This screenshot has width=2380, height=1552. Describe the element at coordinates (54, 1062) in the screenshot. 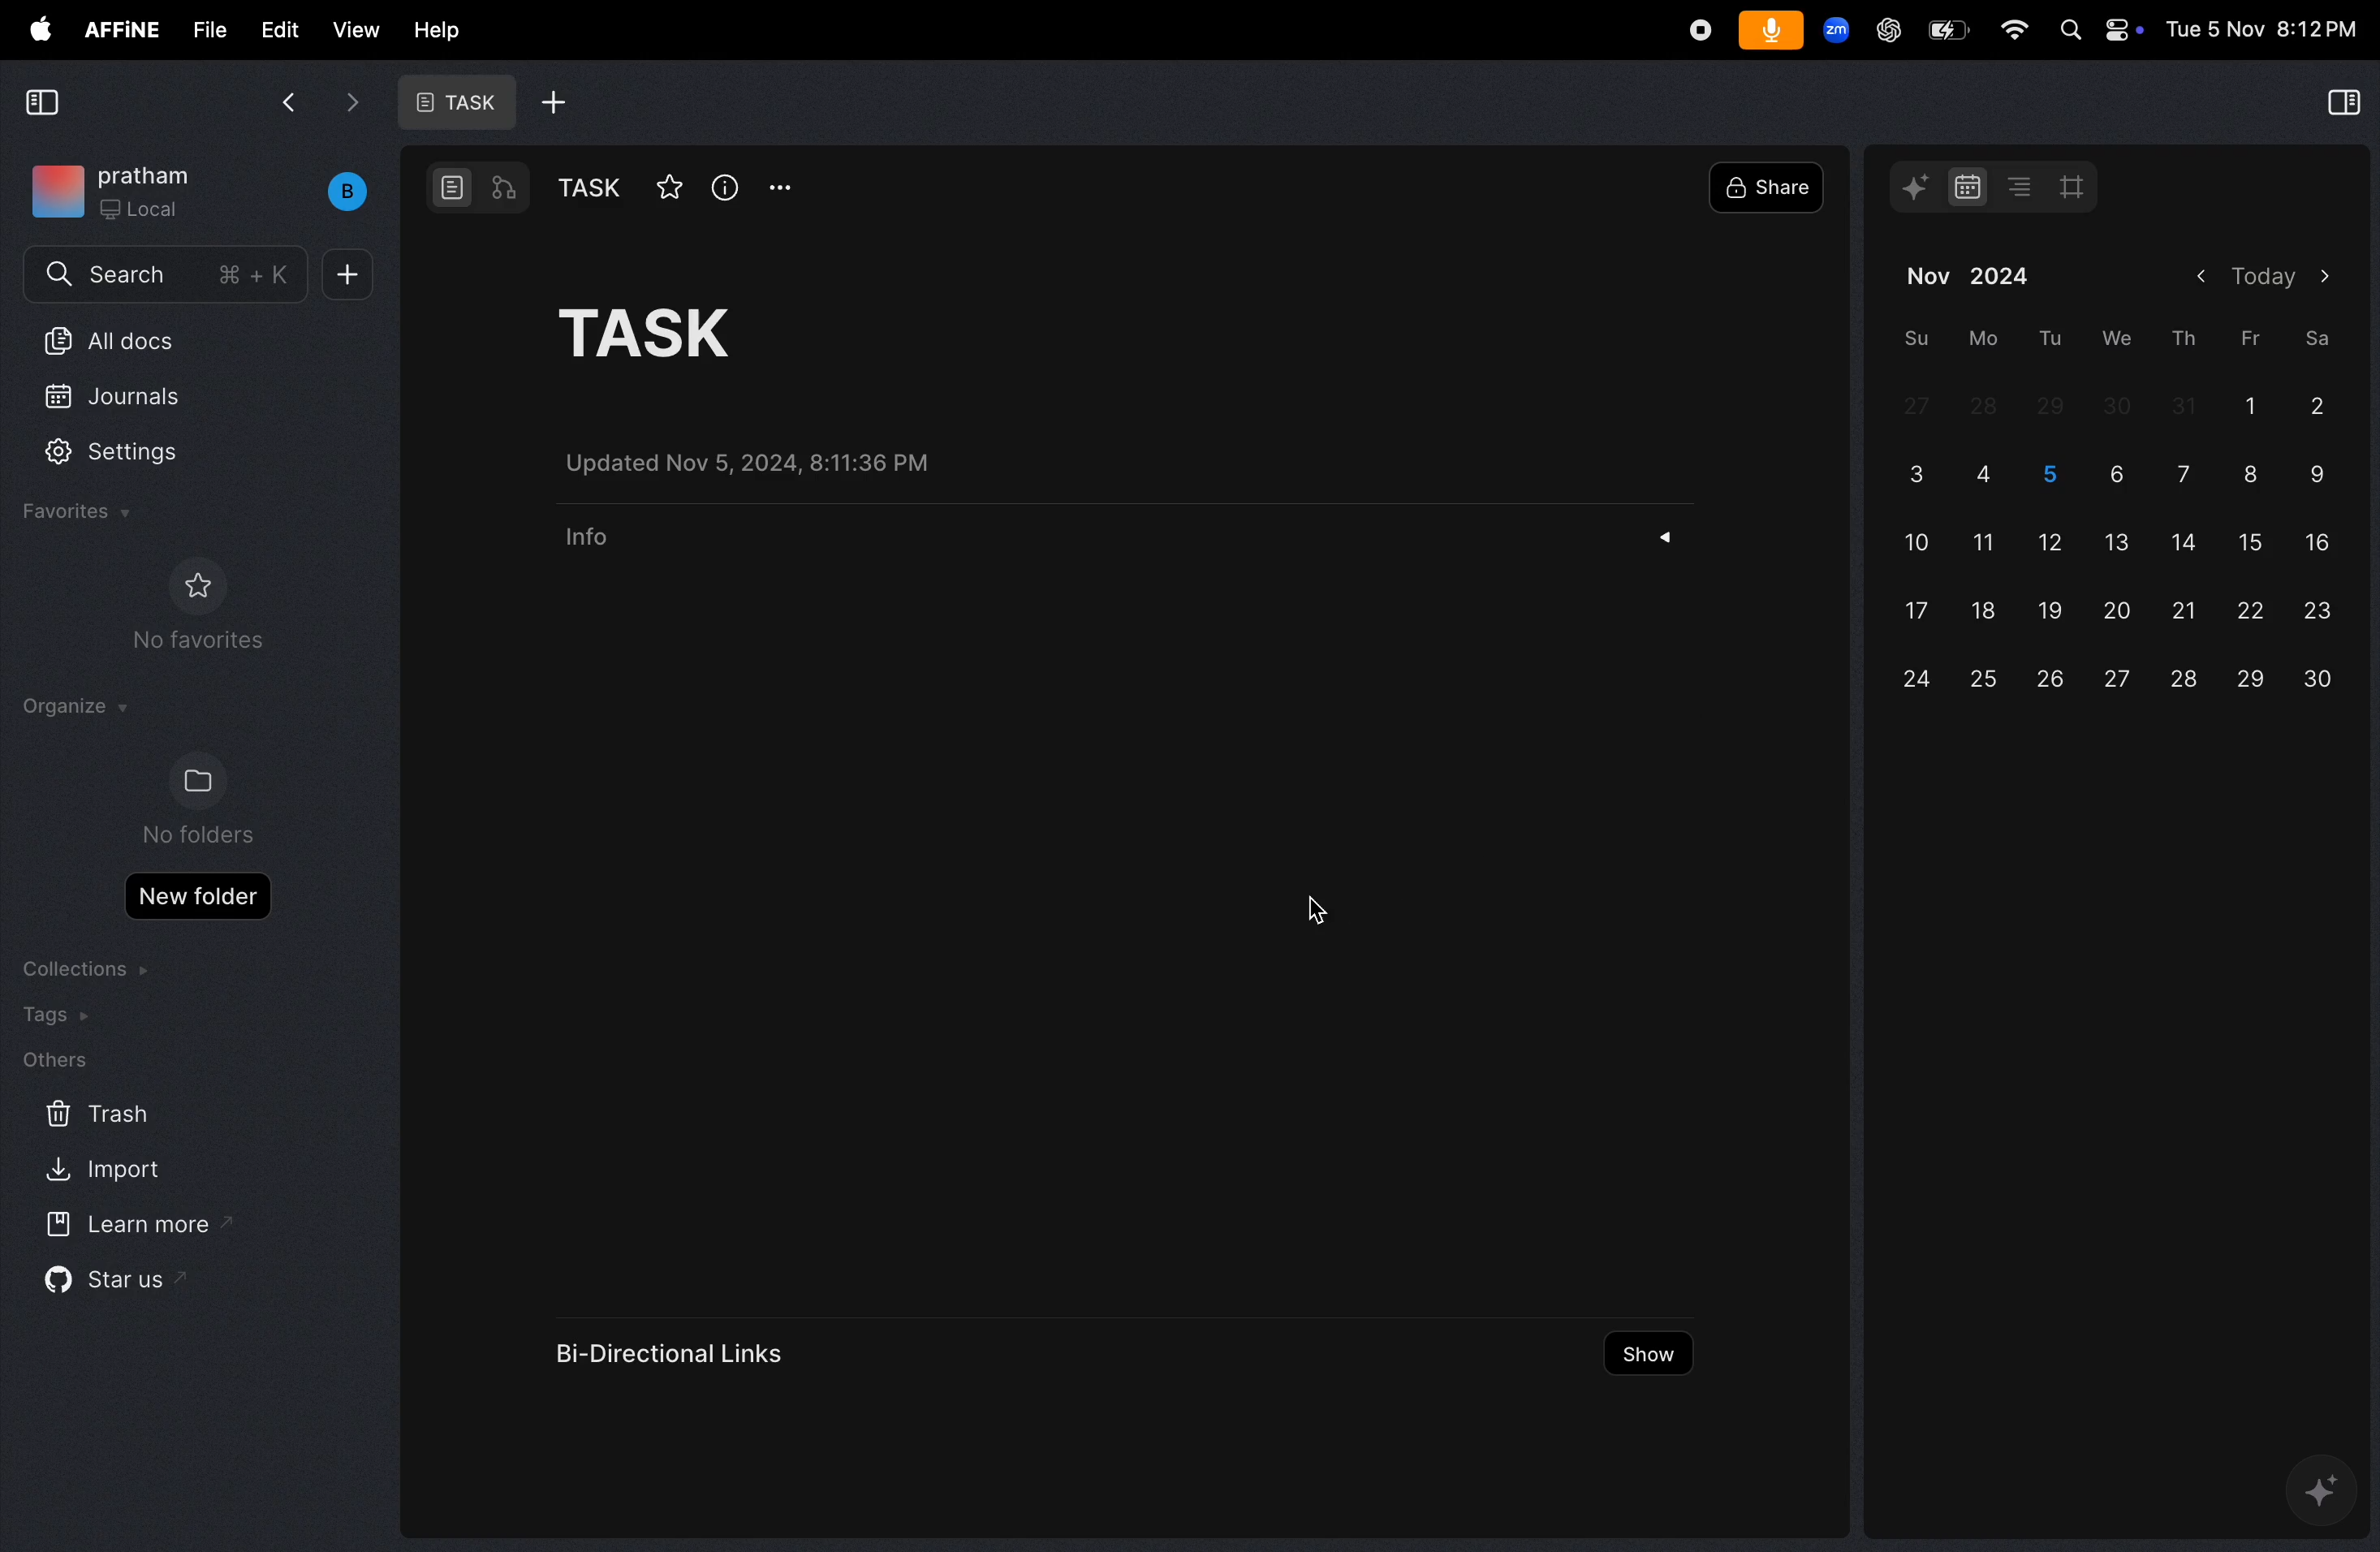

I see `others` at that location.